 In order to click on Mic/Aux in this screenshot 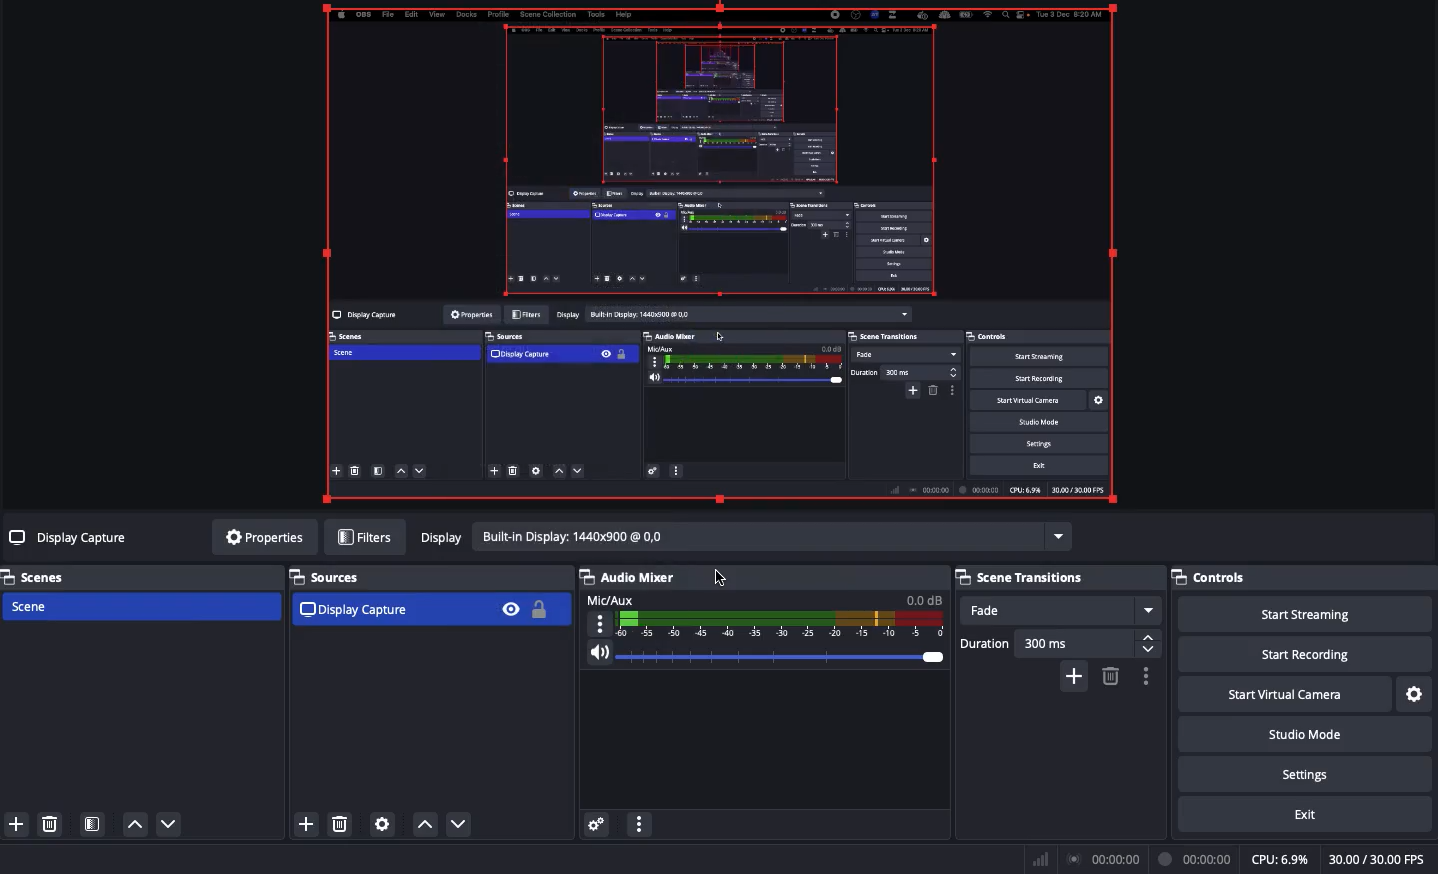, I will do `click(768, 615)`.